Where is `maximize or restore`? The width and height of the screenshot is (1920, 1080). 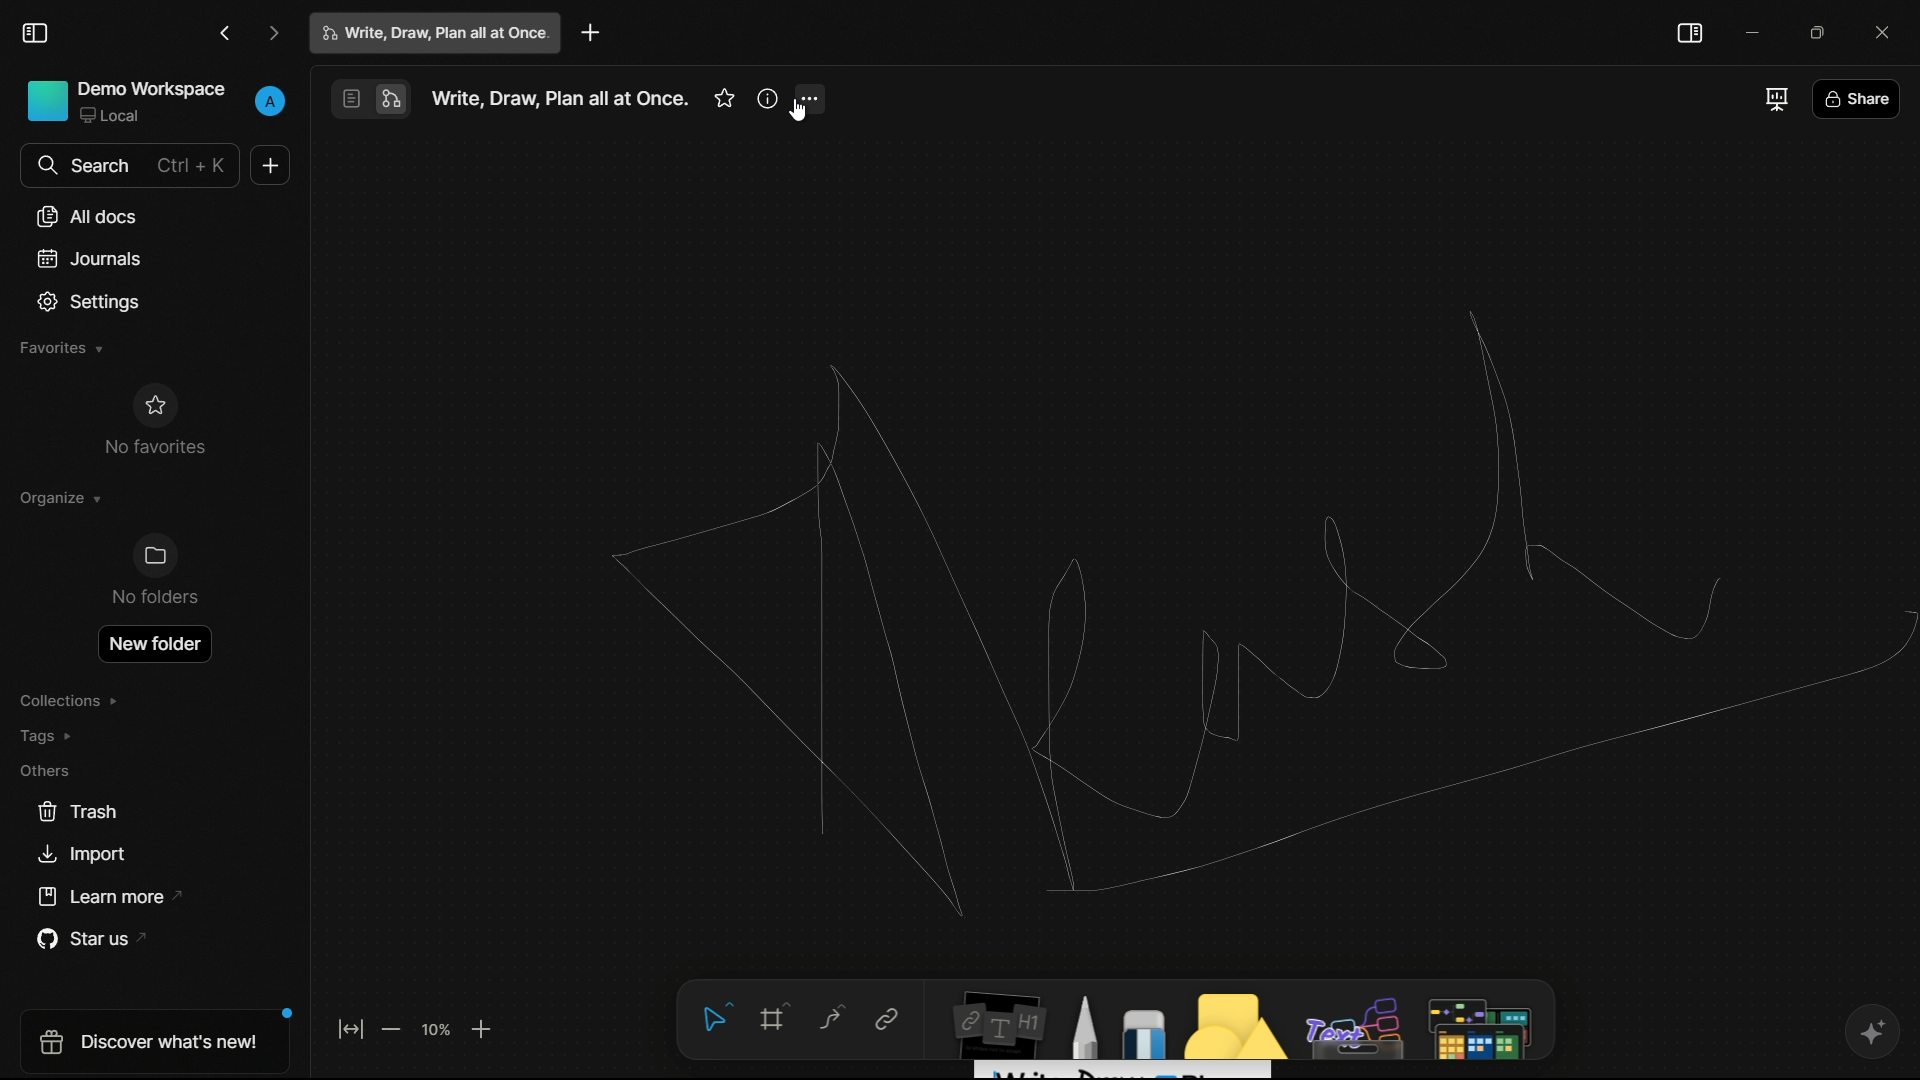 maximize or restore is located at coordinates (1814, 34).